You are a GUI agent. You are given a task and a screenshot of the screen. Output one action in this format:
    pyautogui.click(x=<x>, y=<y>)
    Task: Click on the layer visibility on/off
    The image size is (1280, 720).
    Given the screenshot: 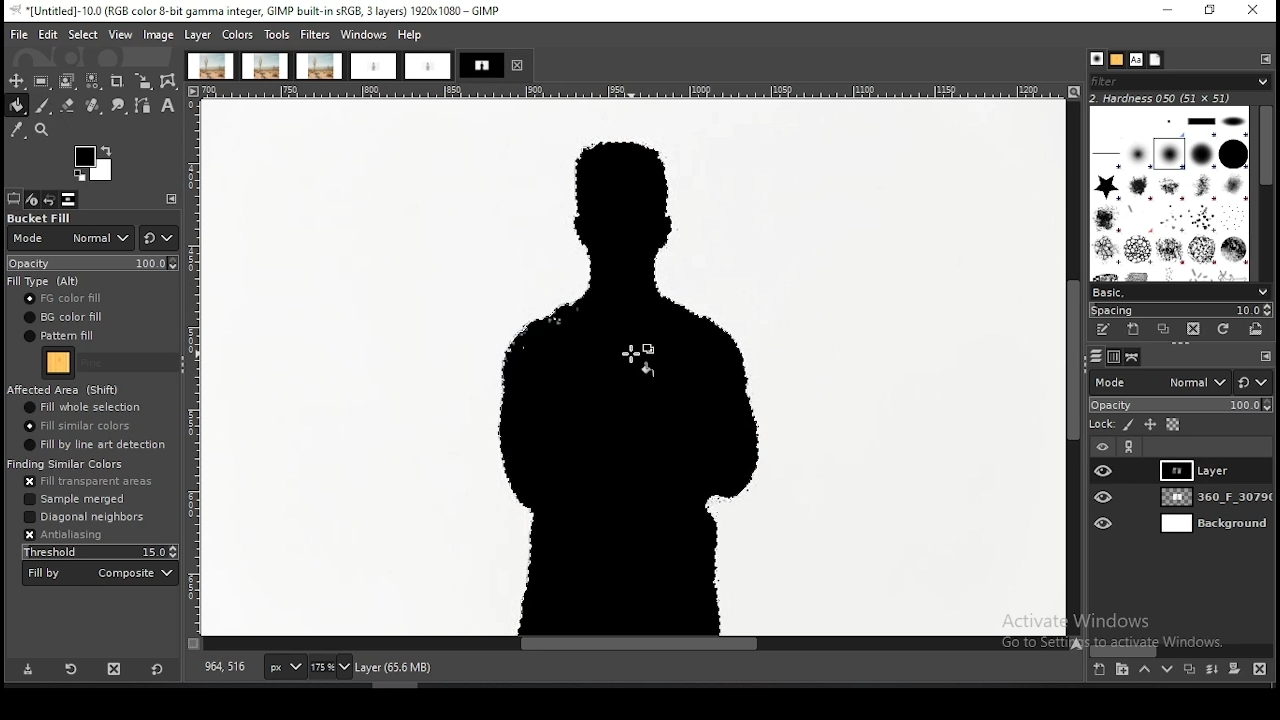 What is the action you would take?
    pyautogui.click(x=1105, y=496)
    